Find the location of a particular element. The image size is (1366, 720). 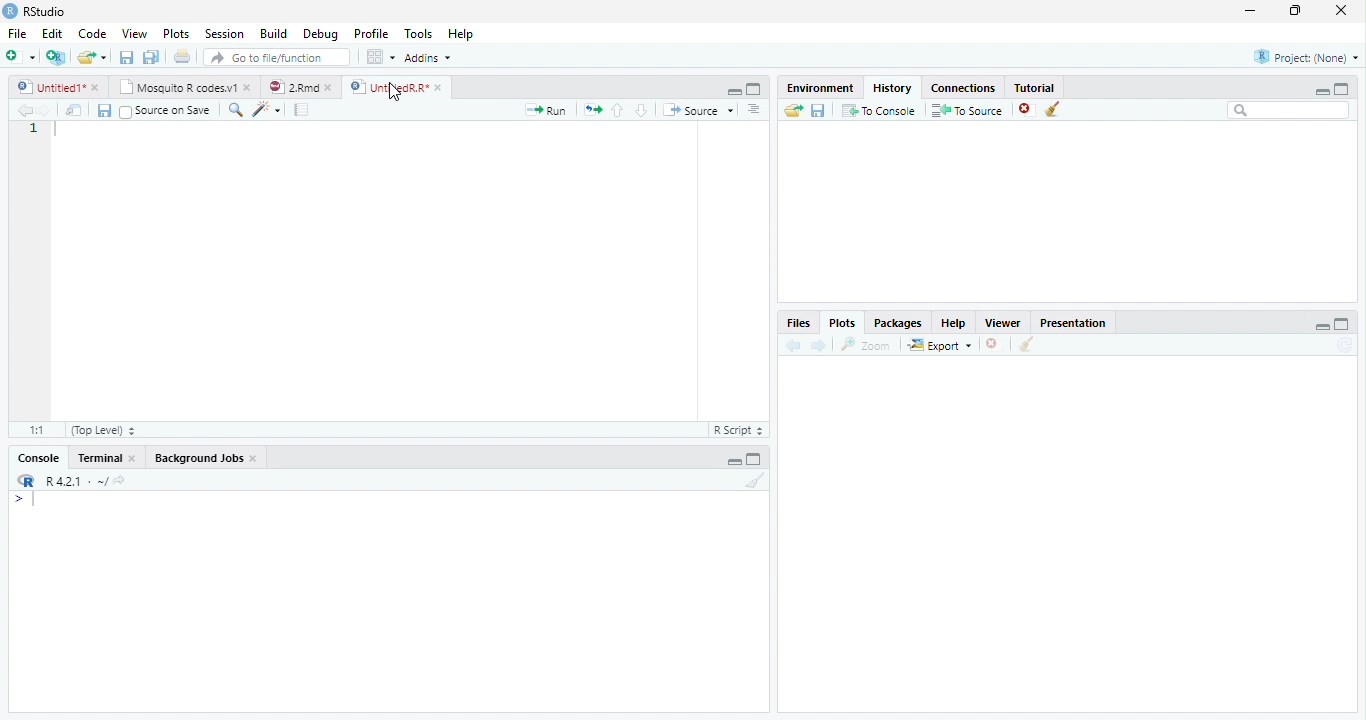

Zoom is located at coordinates (865, 345).